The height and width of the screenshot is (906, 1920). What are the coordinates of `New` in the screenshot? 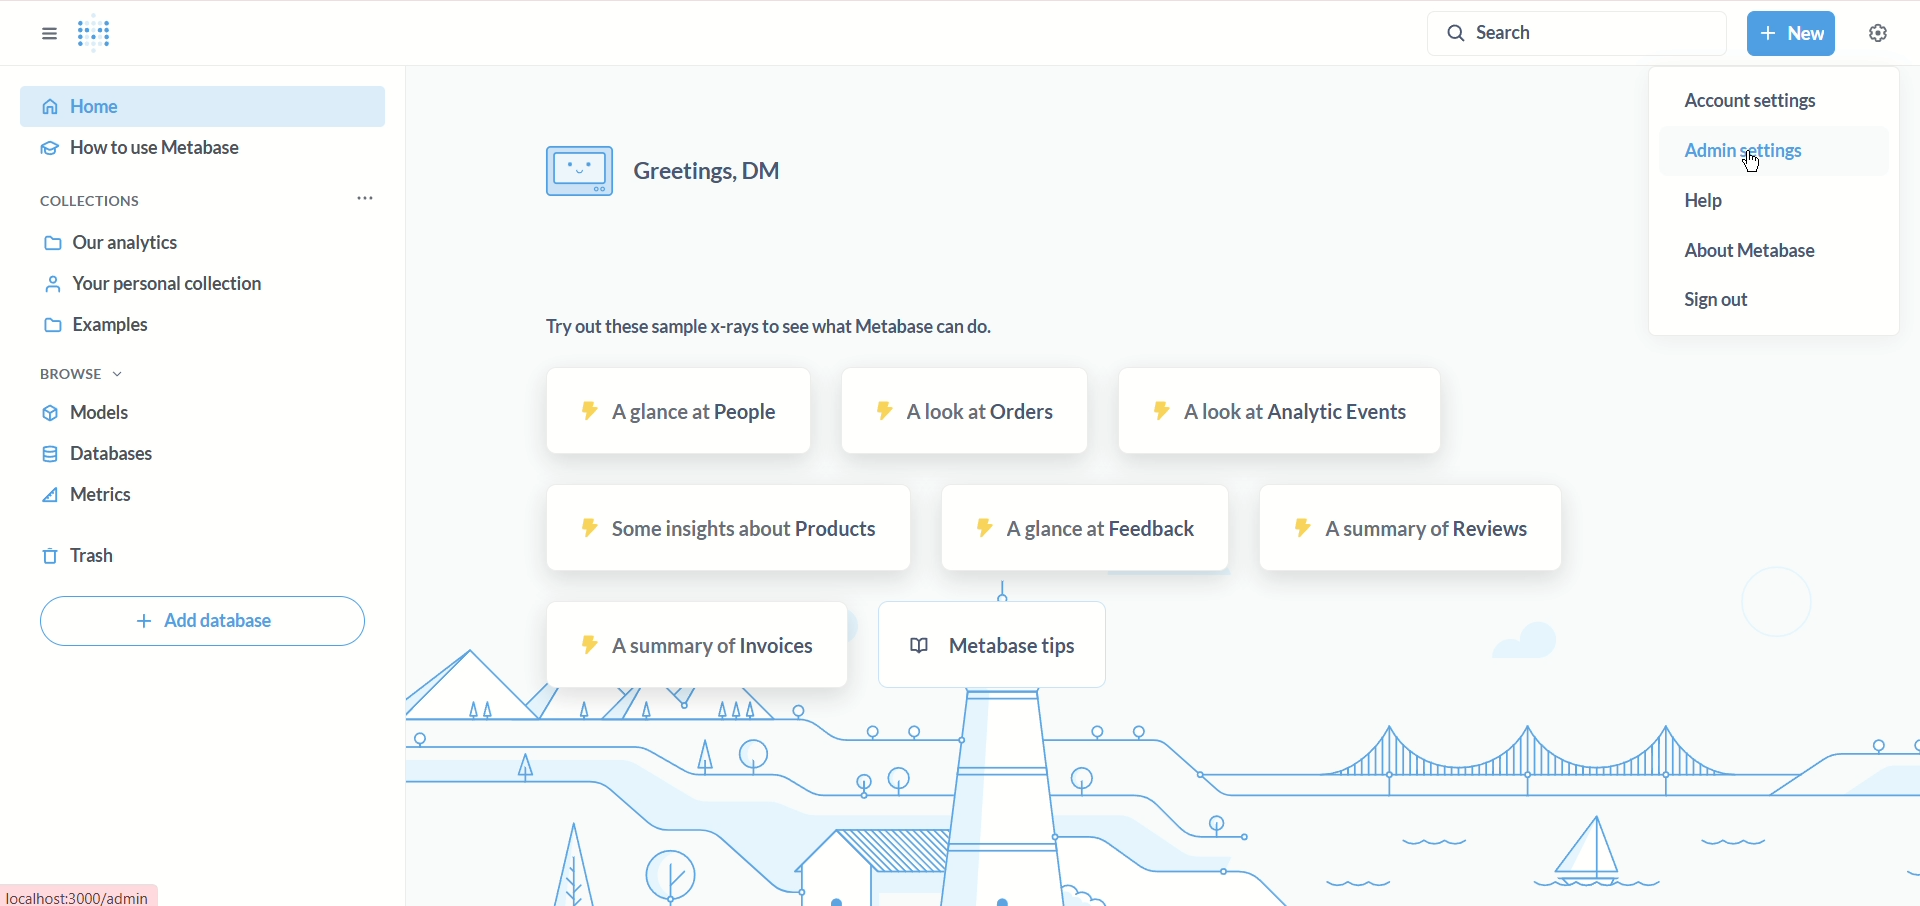 It's located at (1795, 34).